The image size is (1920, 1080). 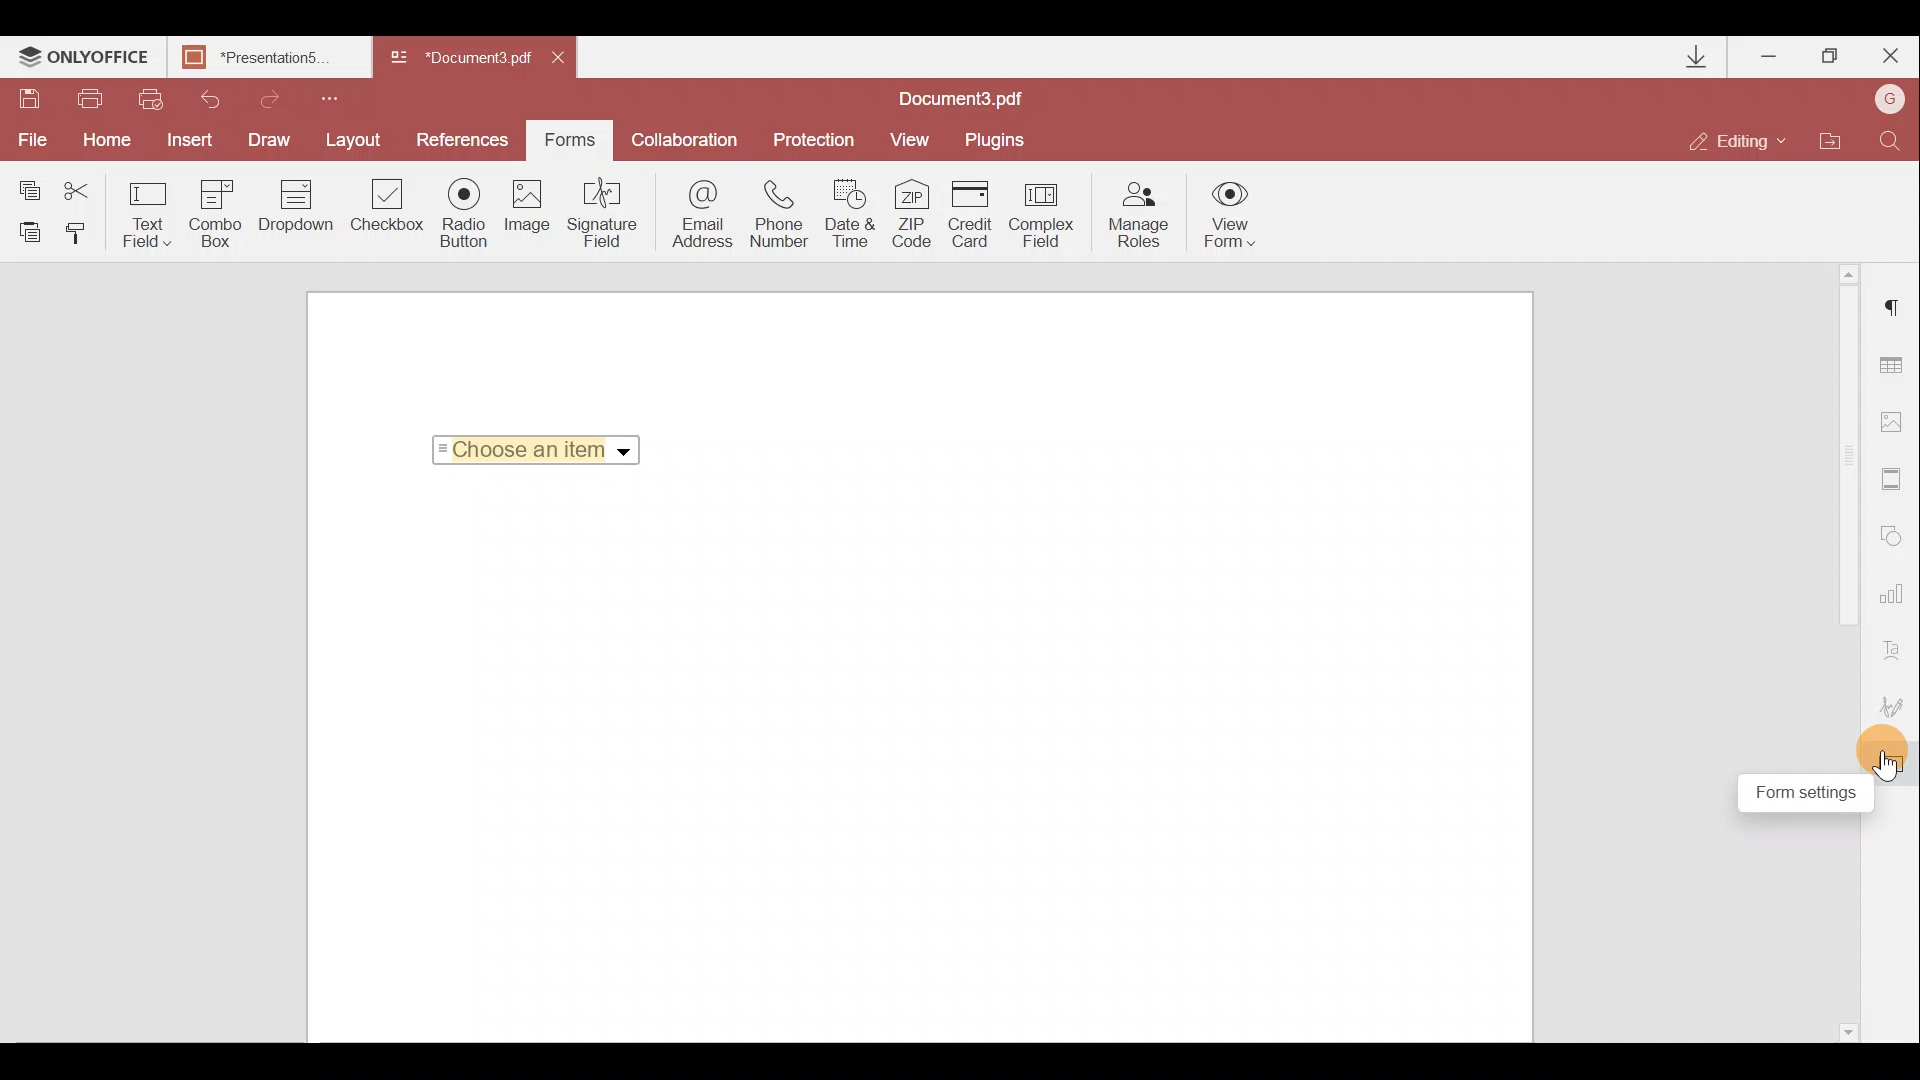 What do you see at coordinates (270, 138) in the screenshot?
I see `Draw` at bounding box center [270, 138].